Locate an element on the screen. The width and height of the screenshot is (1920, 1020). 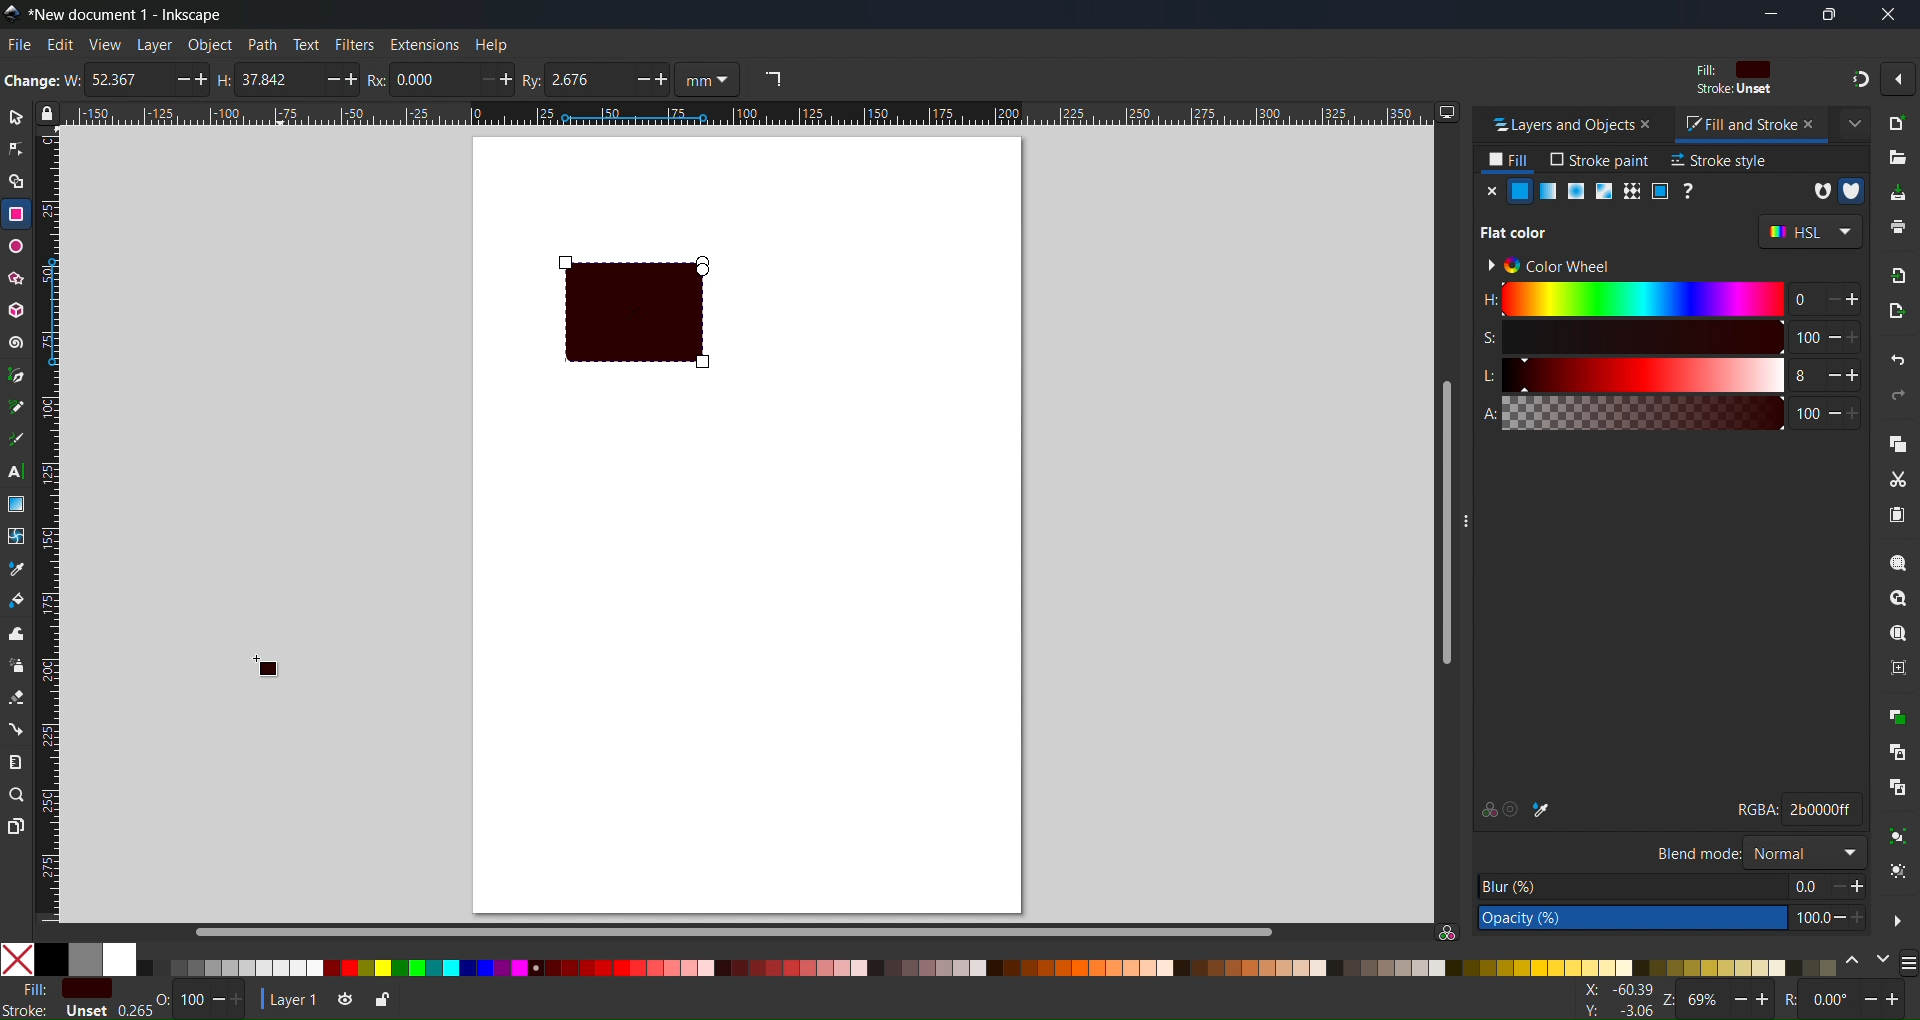
Radial gradient is located at coordinates (1574, 191).